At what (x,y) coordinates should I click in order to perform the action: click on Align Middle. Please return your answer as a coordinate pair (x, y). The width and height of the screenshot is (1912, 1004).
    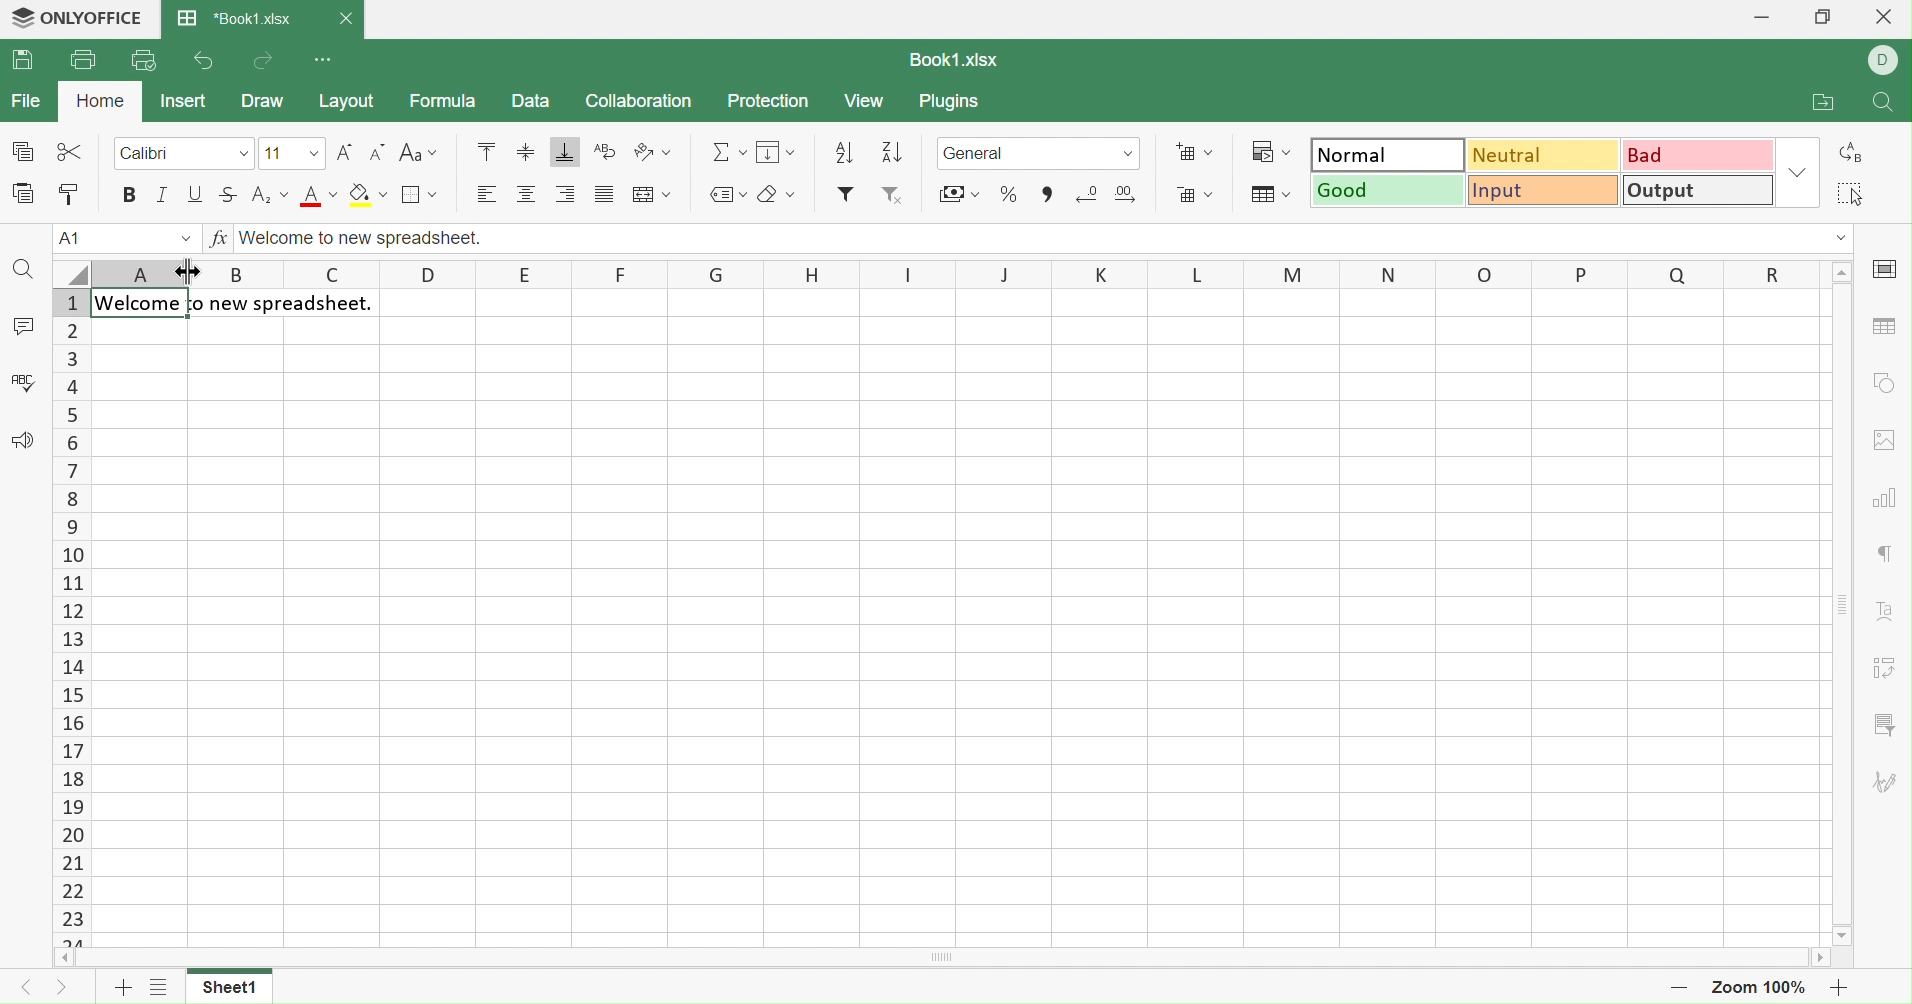
    Looking at the image, I should click on (525, 153).